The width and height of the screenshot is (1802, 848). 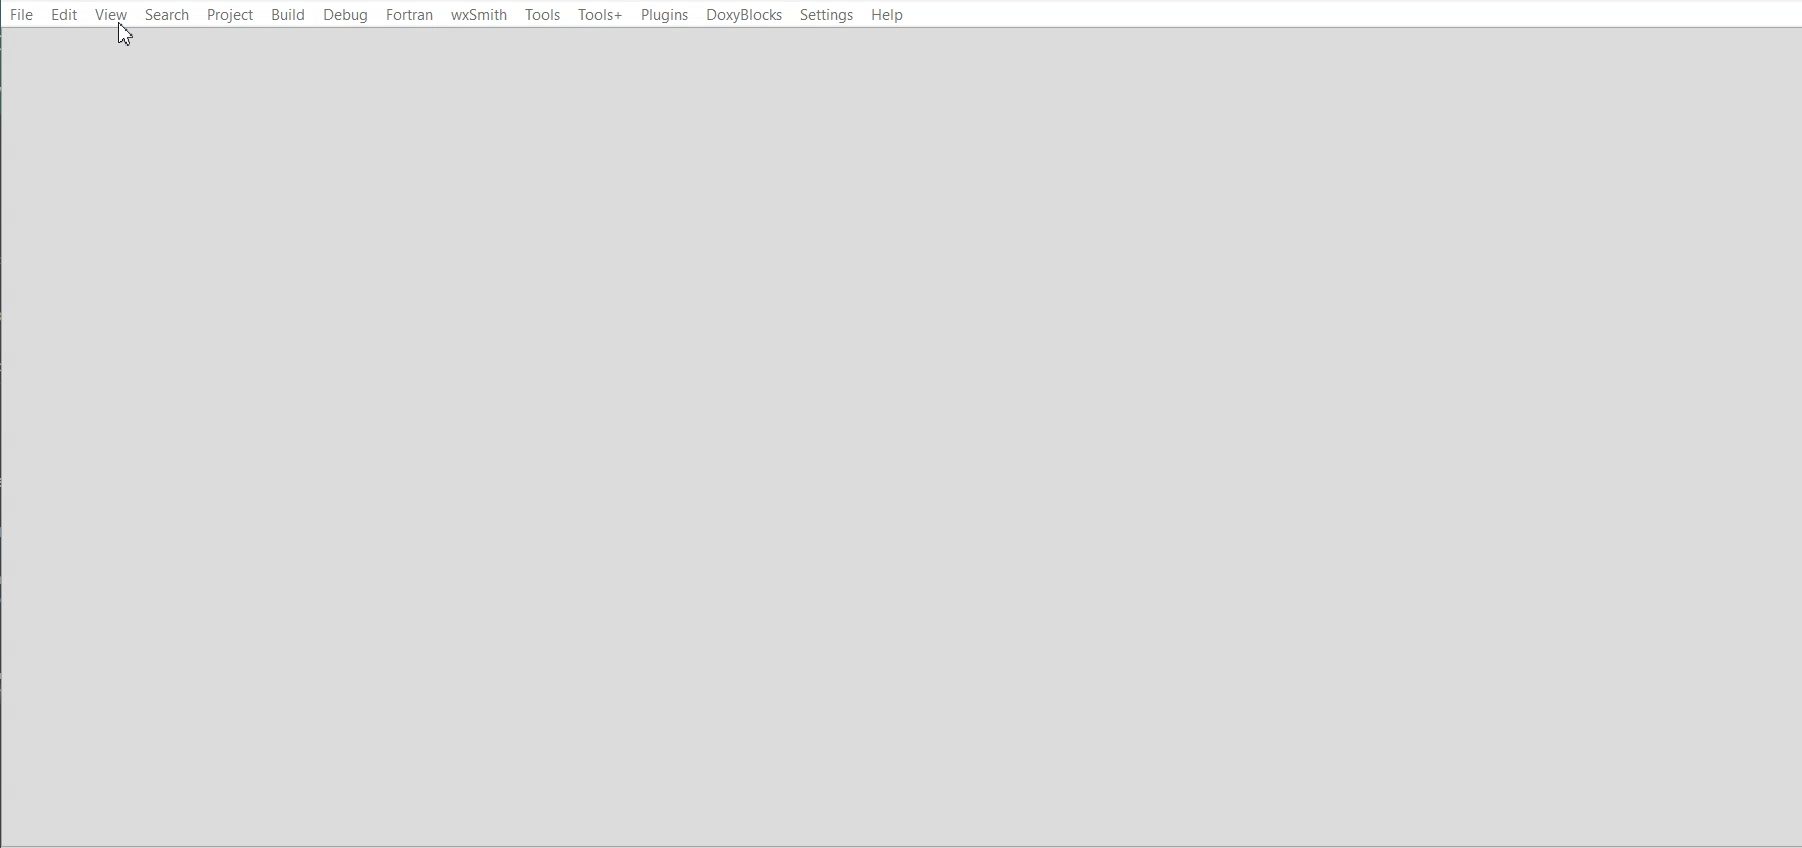 I want to click on Cursor, so click(x=124, y=34).